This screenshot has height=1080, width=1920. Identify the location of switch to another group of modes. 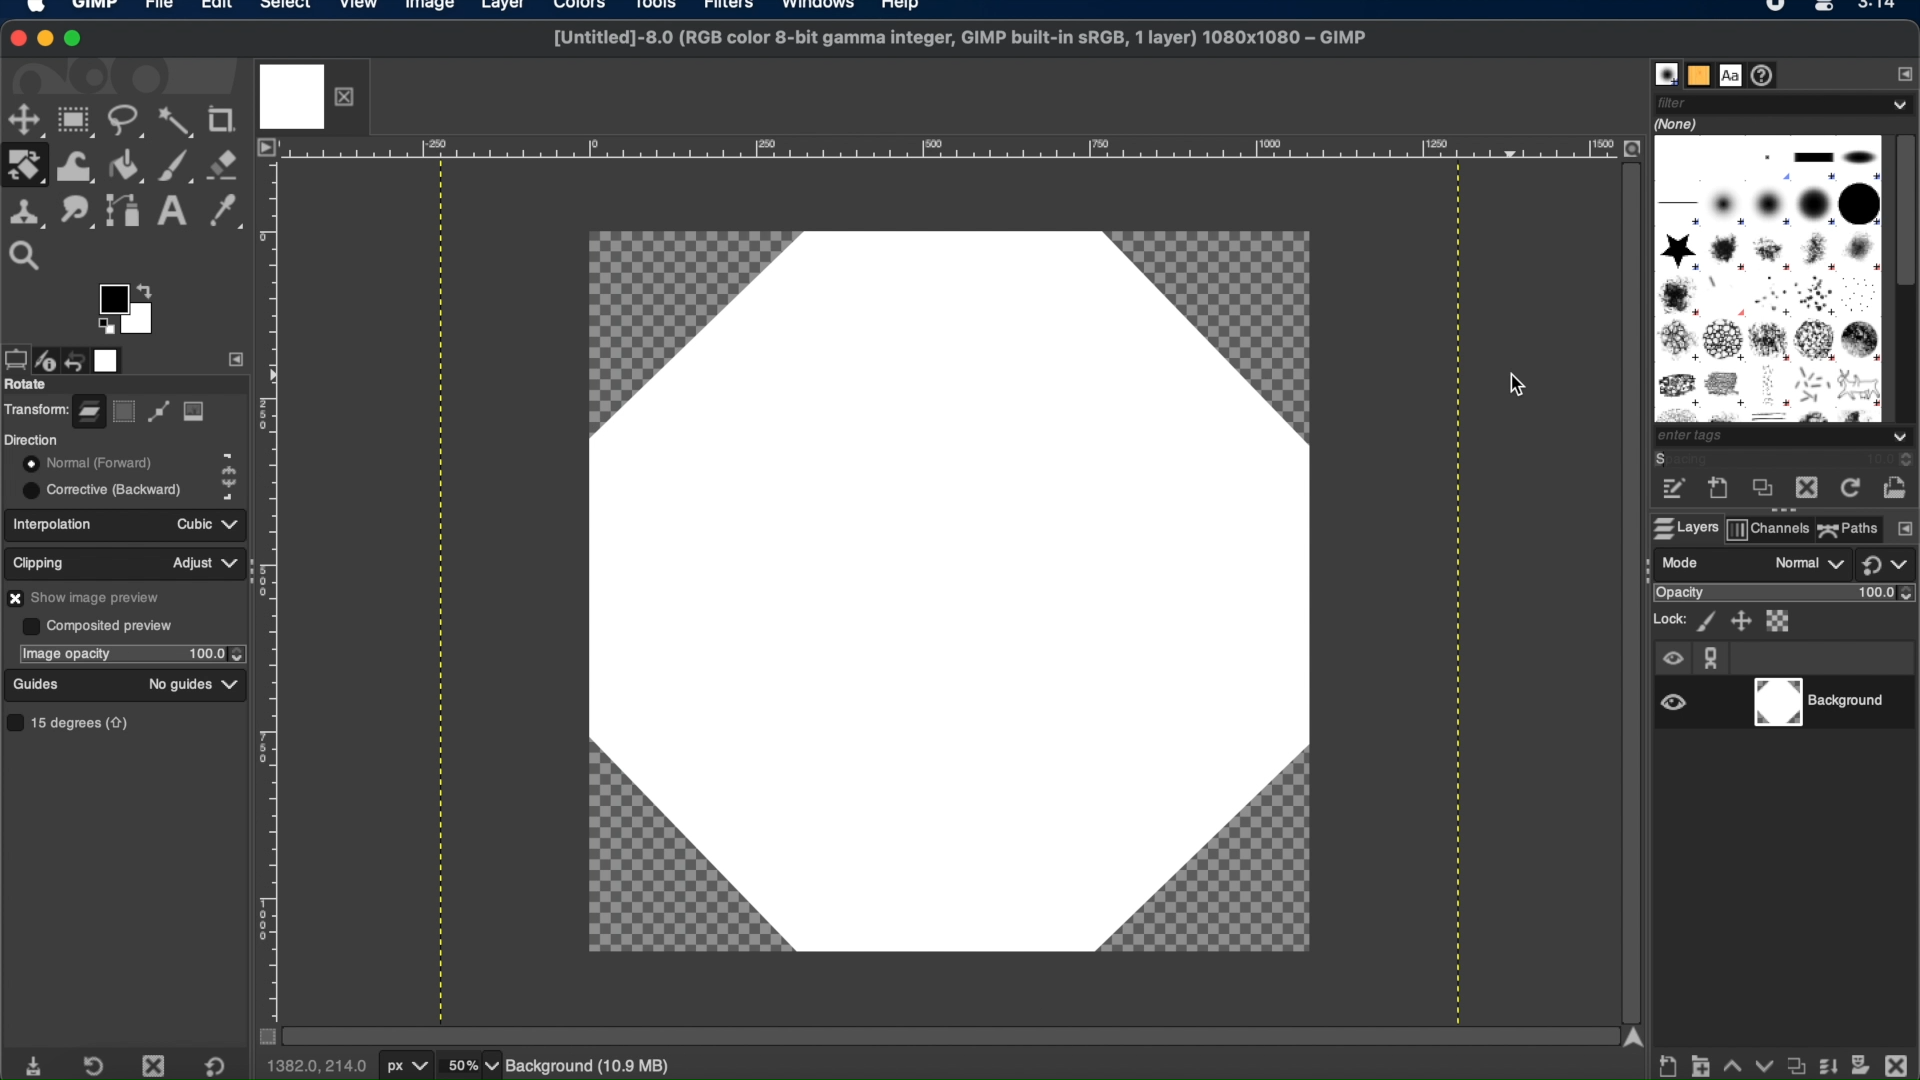
(1890, 566).